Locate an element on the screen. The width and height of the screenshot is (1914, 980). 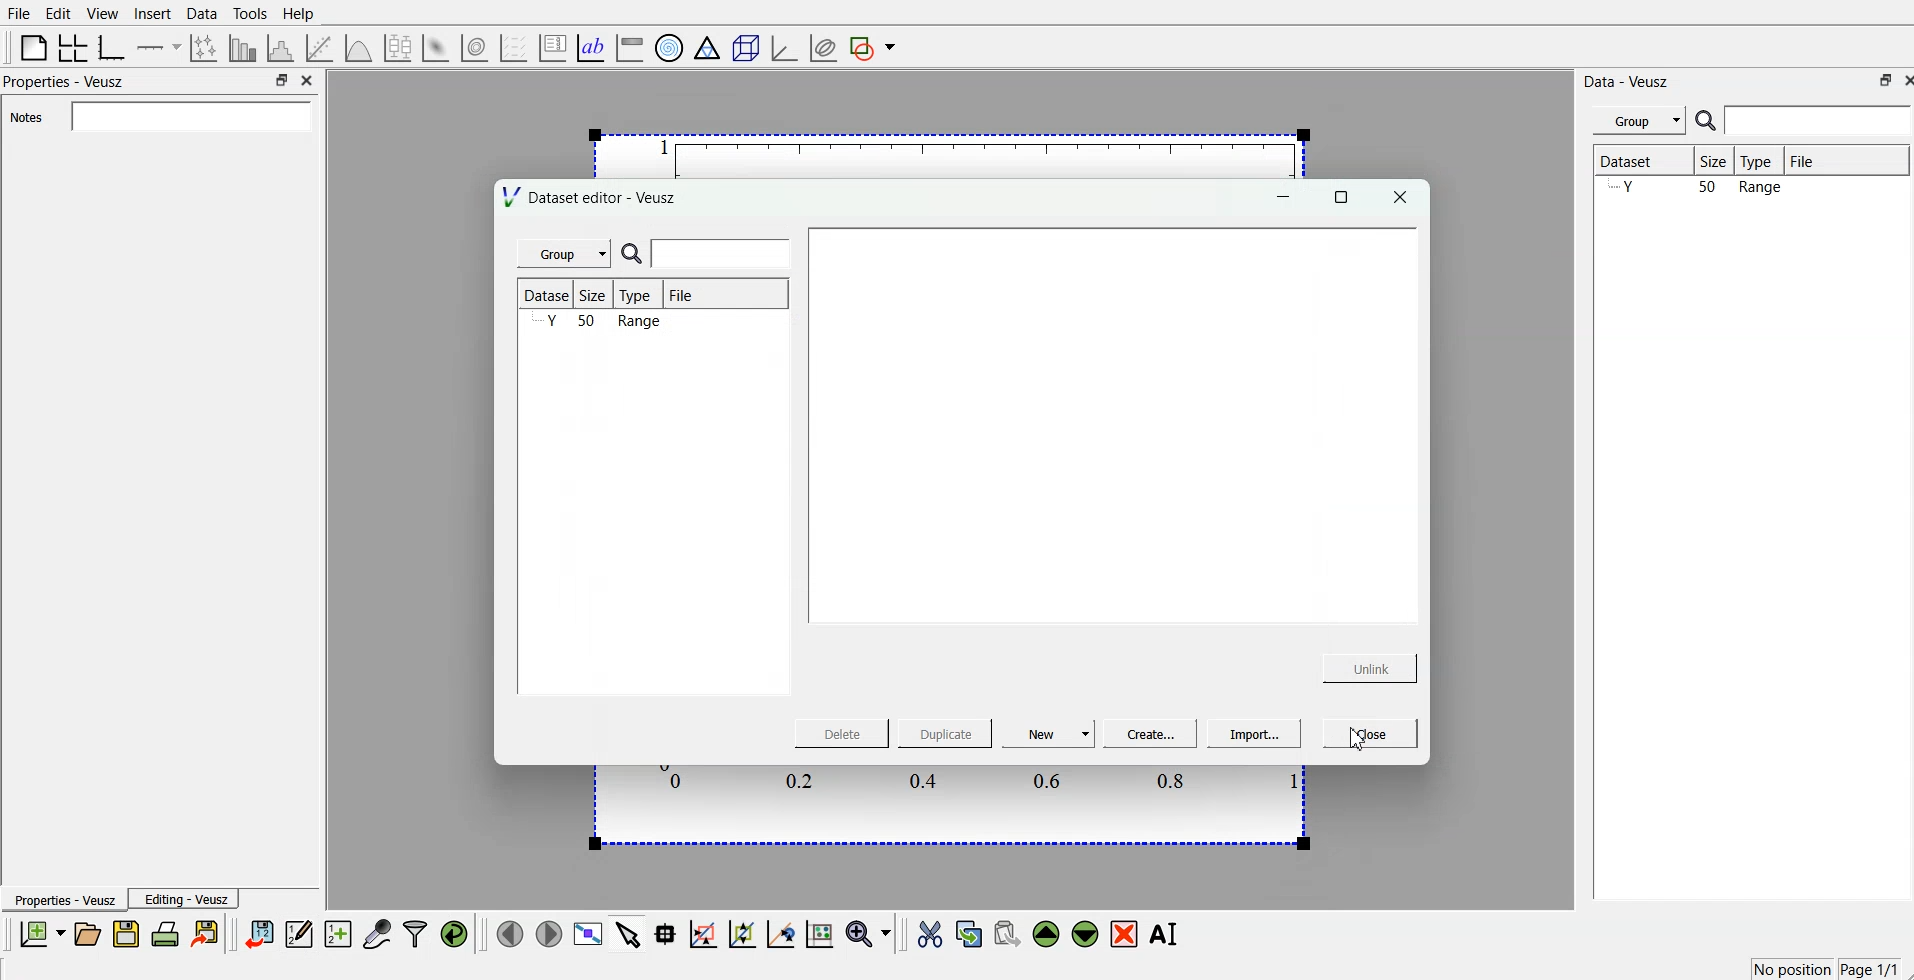
Data is located at coordinates (203, 14).